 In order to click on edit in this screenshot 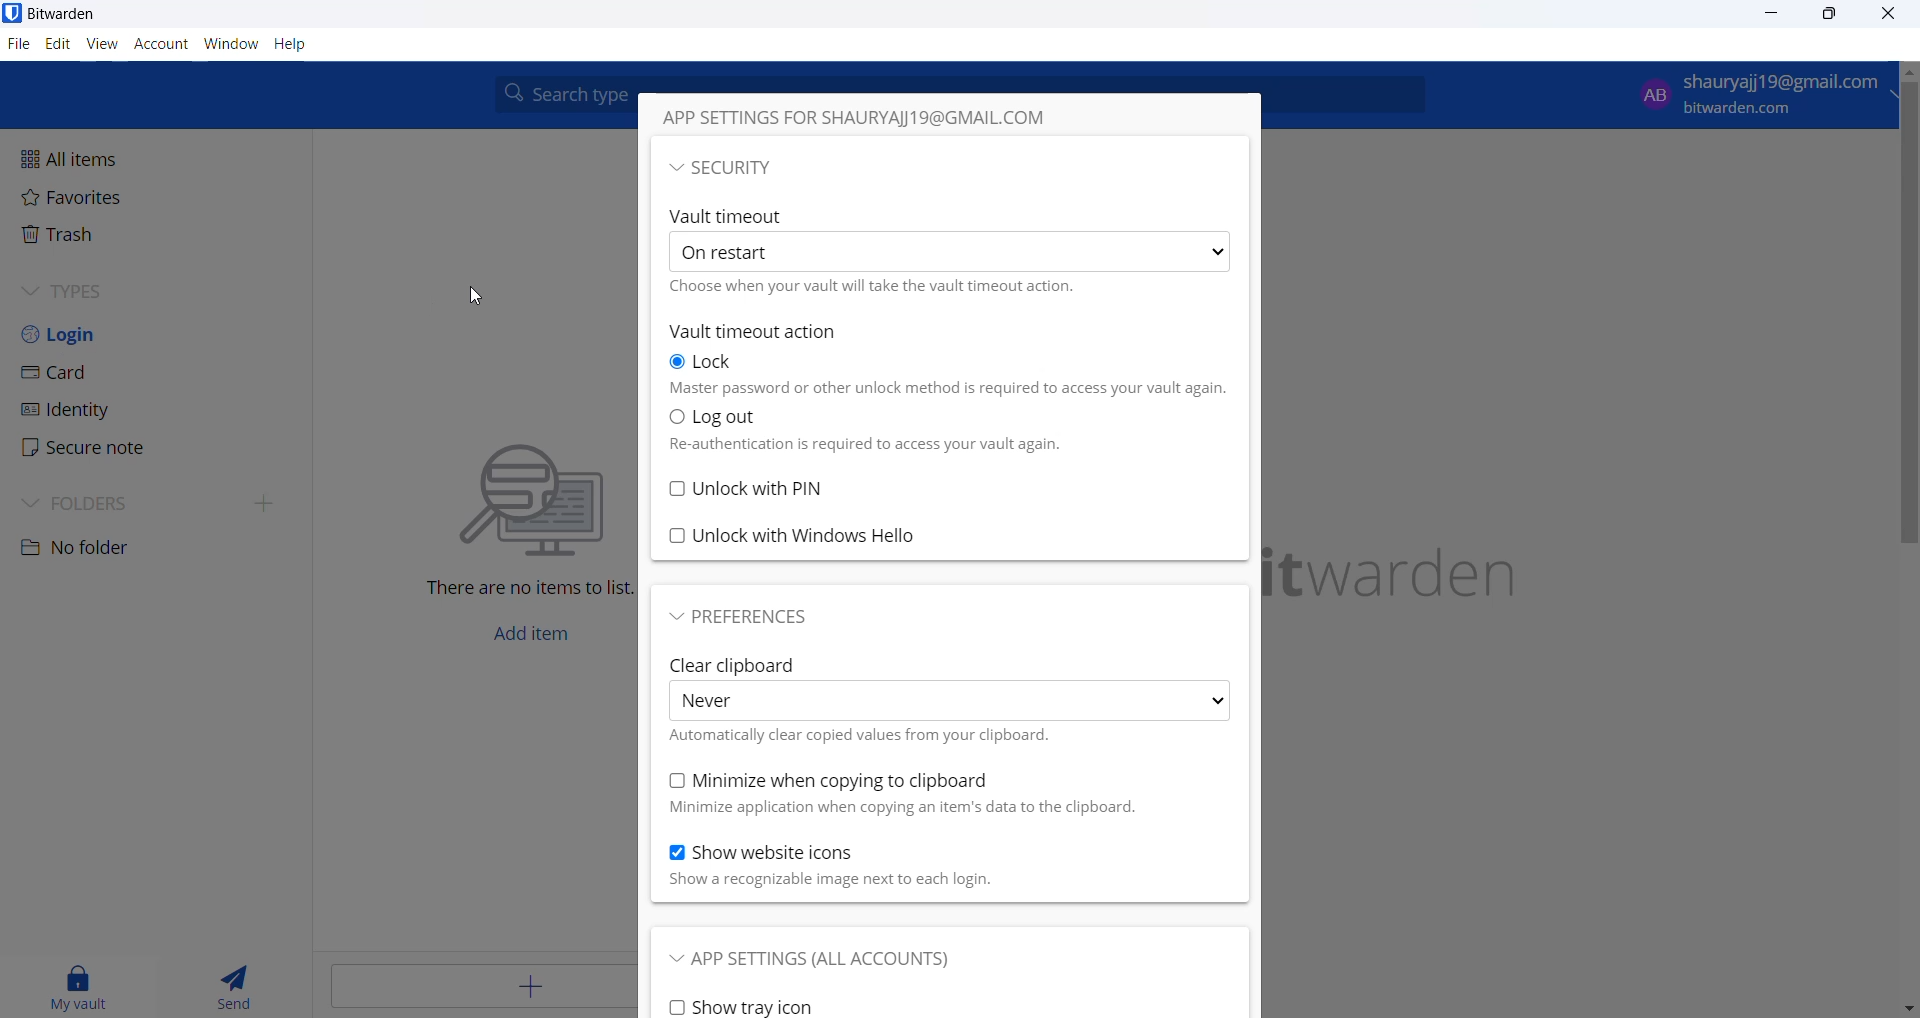, I will do `click(56, 45)`.